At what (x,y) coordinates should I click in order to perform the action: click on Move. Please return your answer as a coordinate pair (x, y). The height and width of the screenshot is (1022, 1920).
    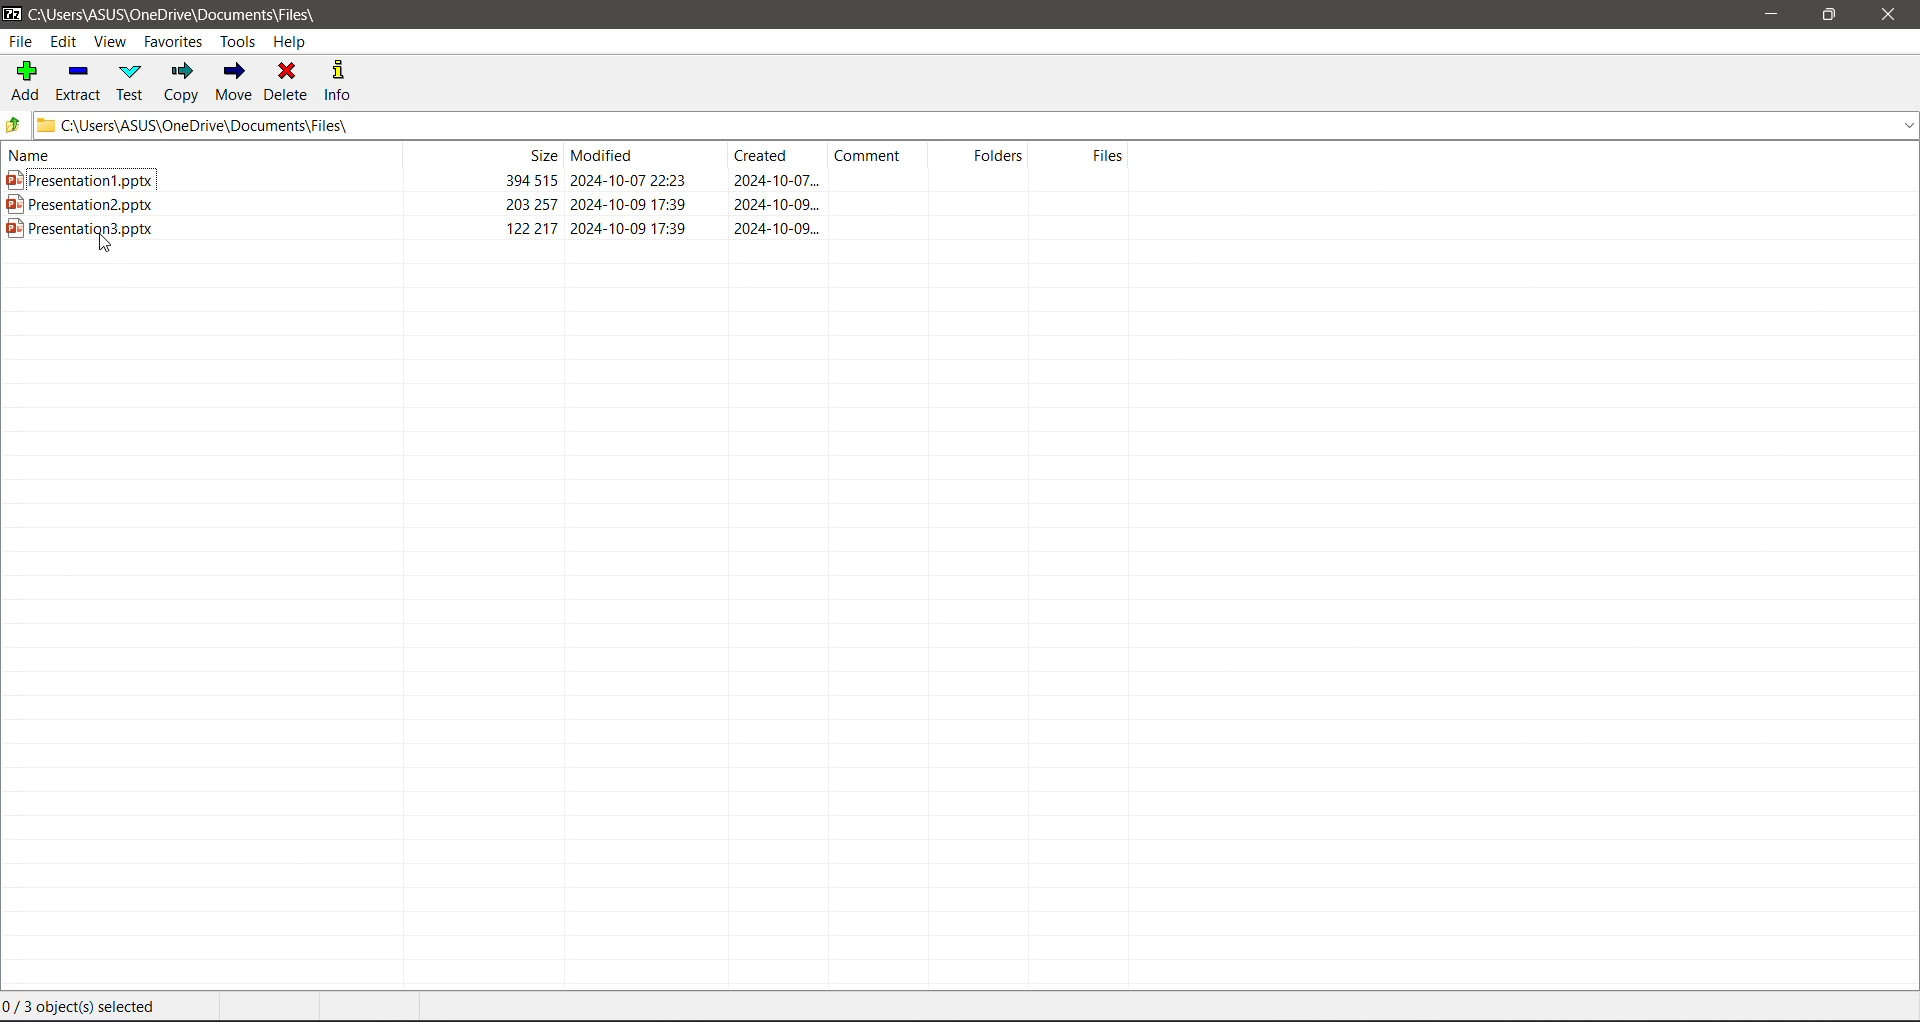
    Looking at the image, I should click on (234, 79).